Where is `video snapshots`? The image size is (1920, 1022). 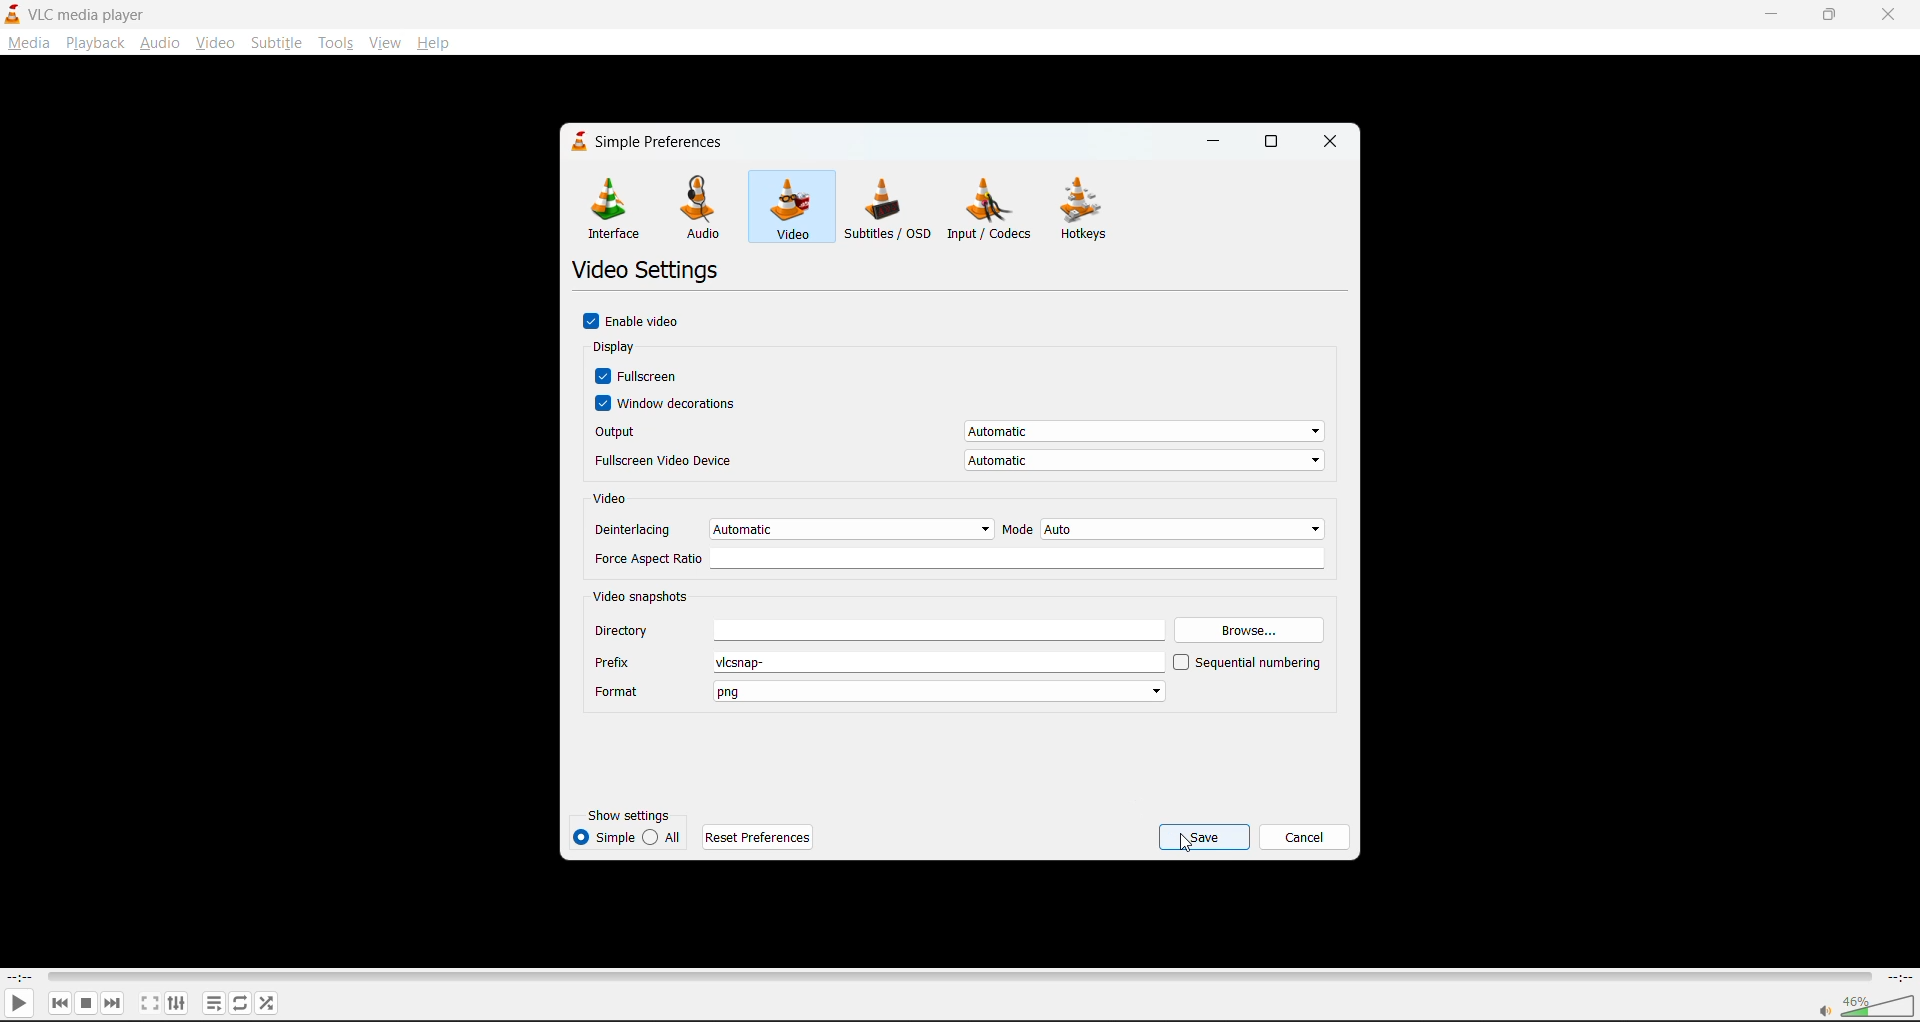 video snapshots is located at coordinates (643, 597).